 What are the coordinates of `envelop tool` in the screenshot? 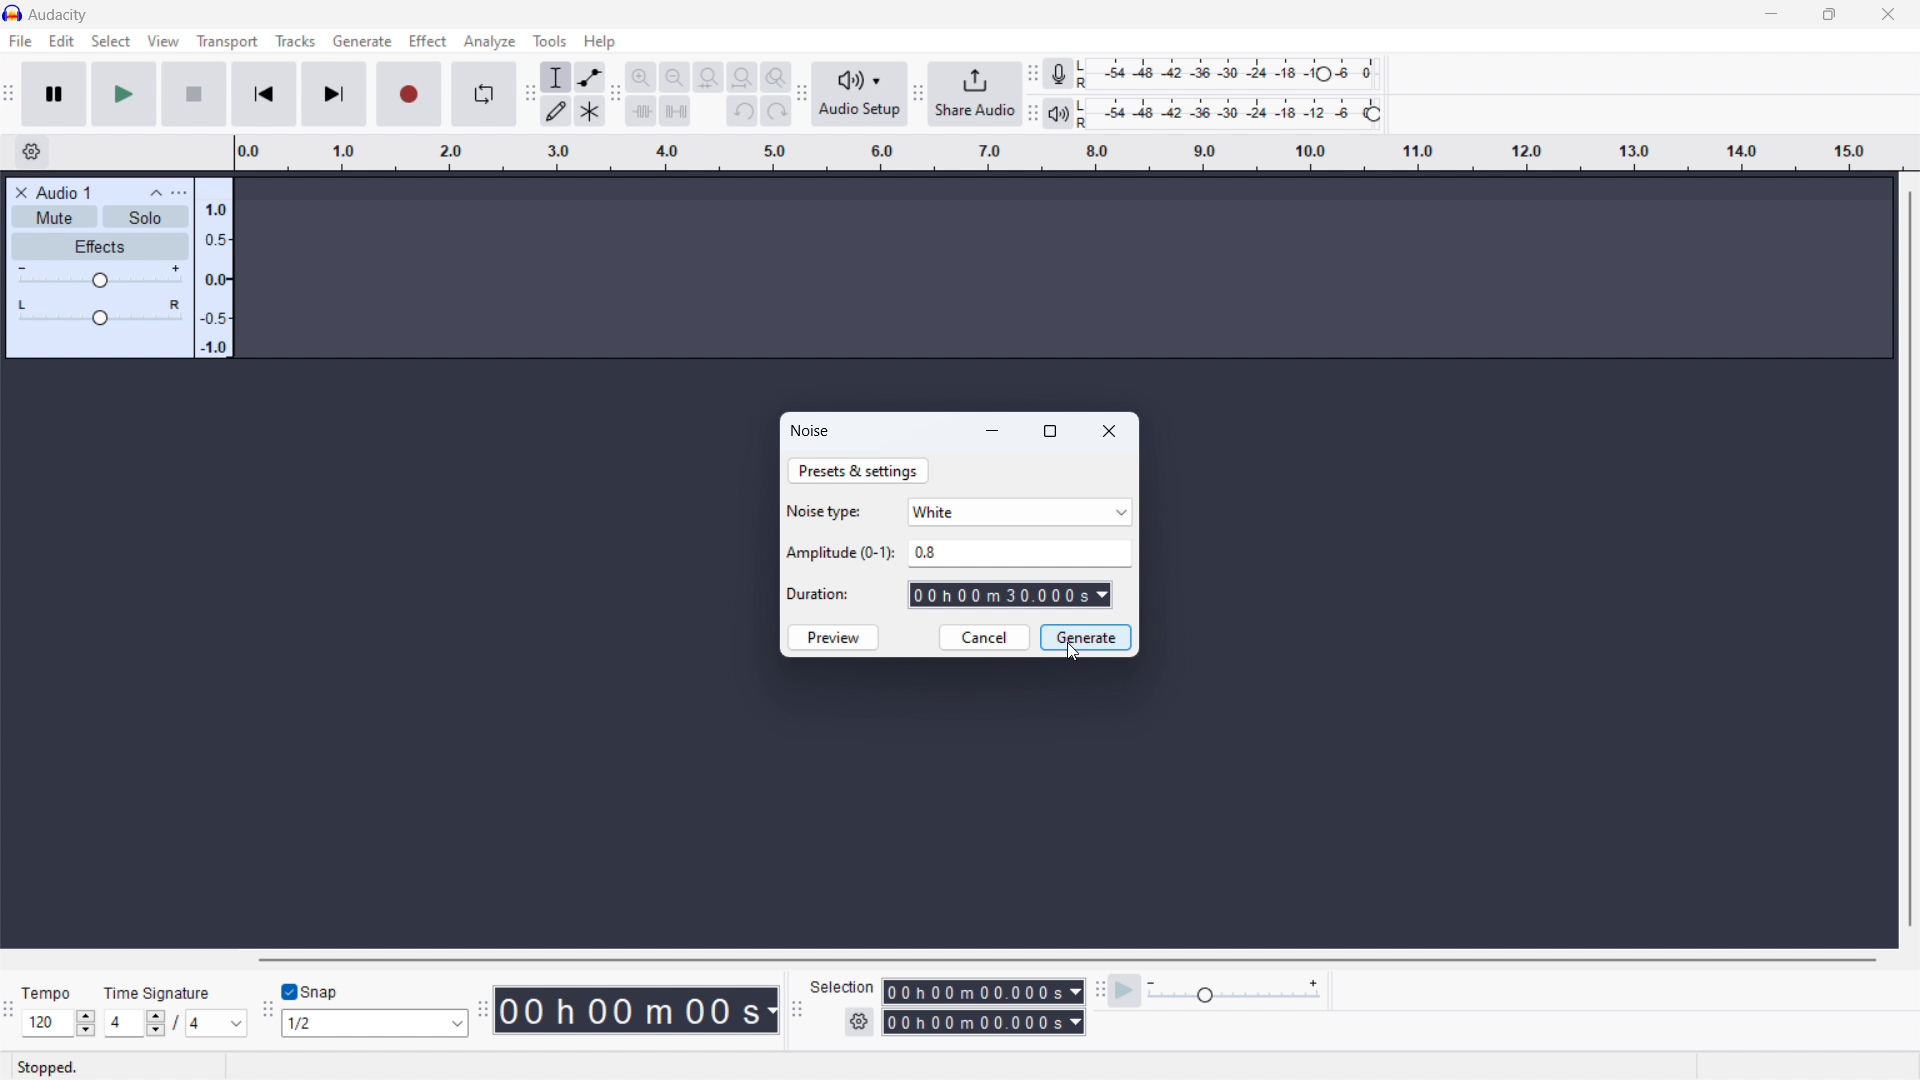 It's located at (591, 78).